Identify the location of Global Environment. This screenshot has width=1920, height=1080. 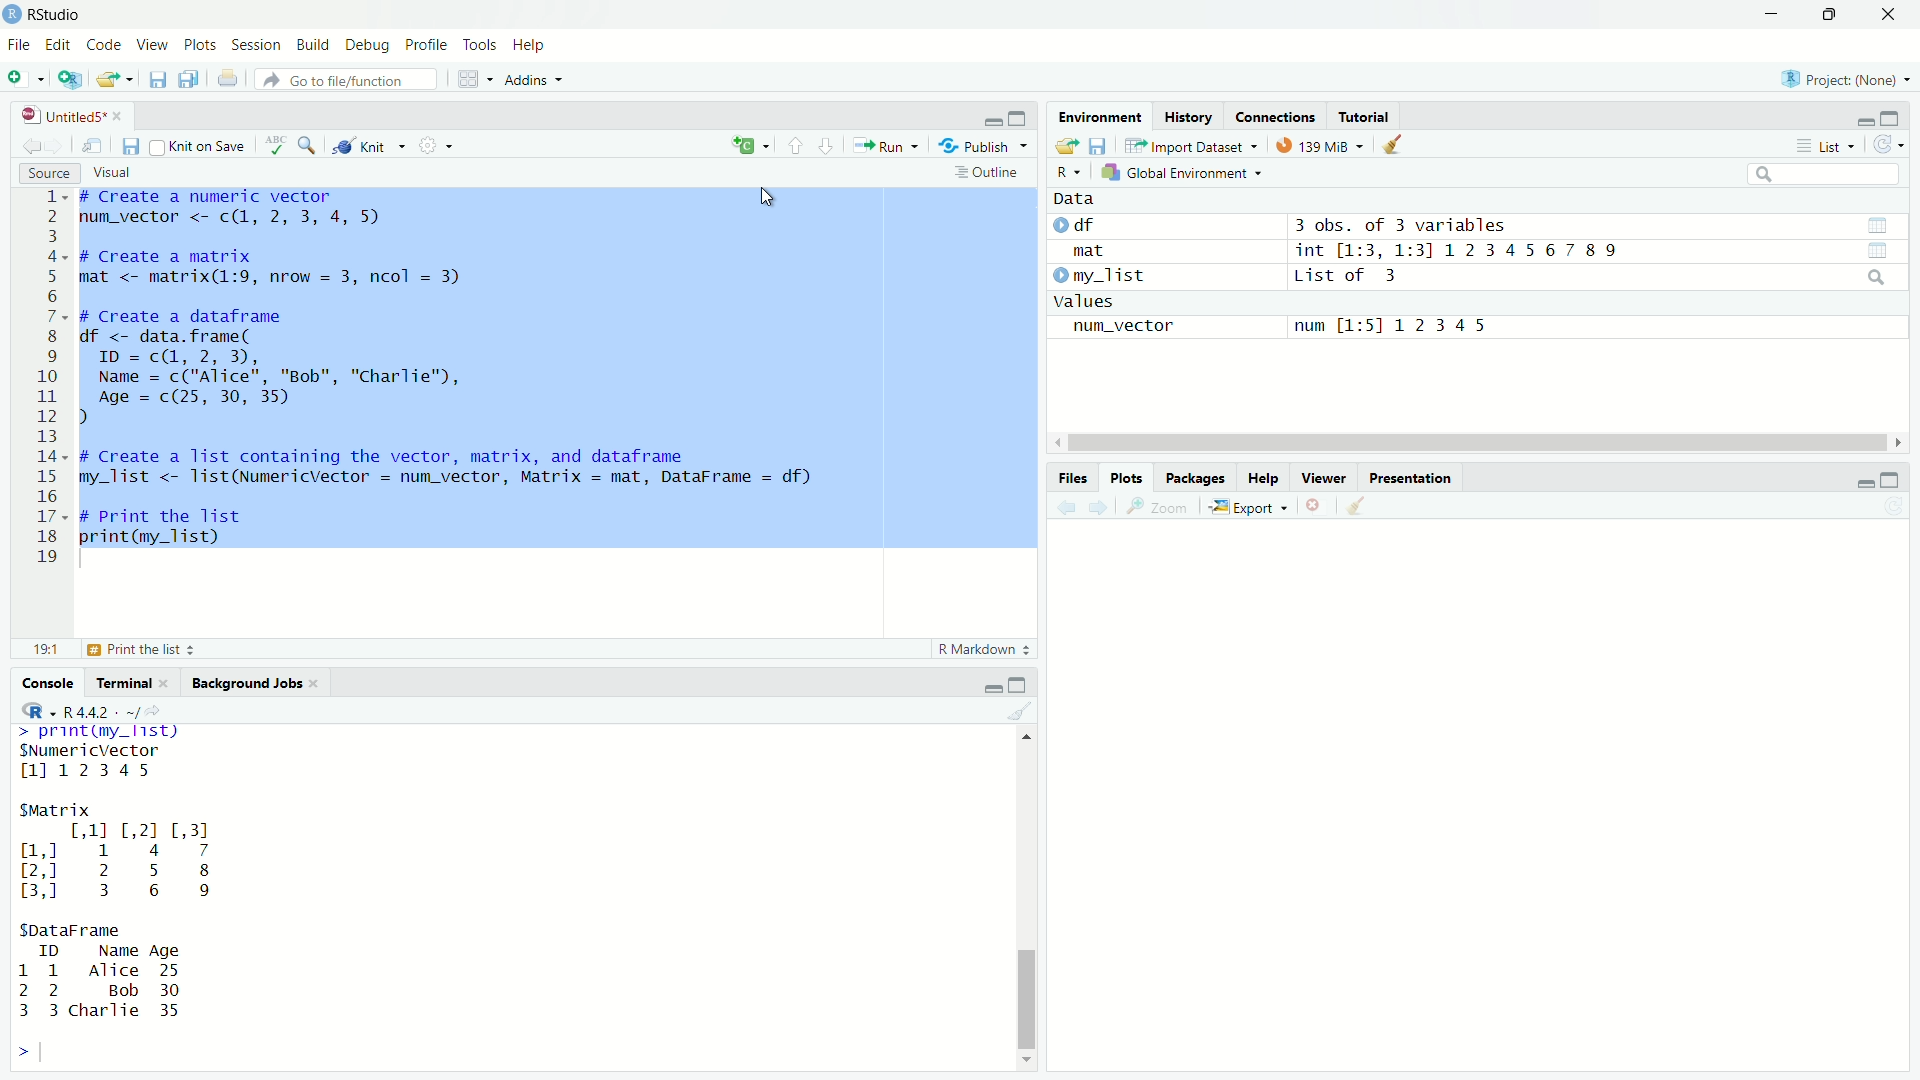
(1186, 170).